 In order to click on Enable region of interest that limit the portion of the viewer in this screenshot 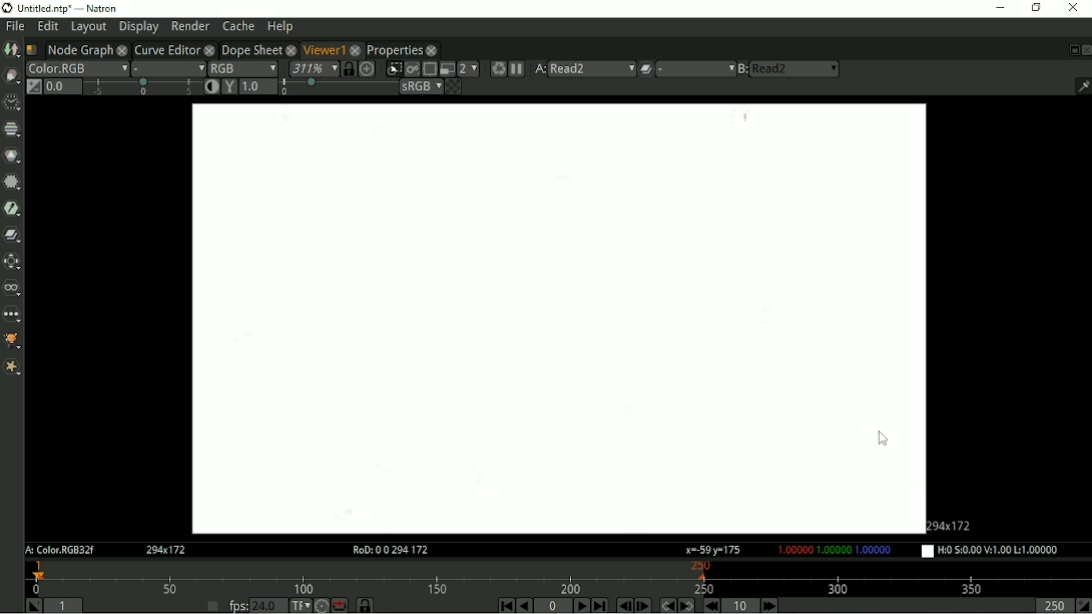, I will do `click(429, 69)`.